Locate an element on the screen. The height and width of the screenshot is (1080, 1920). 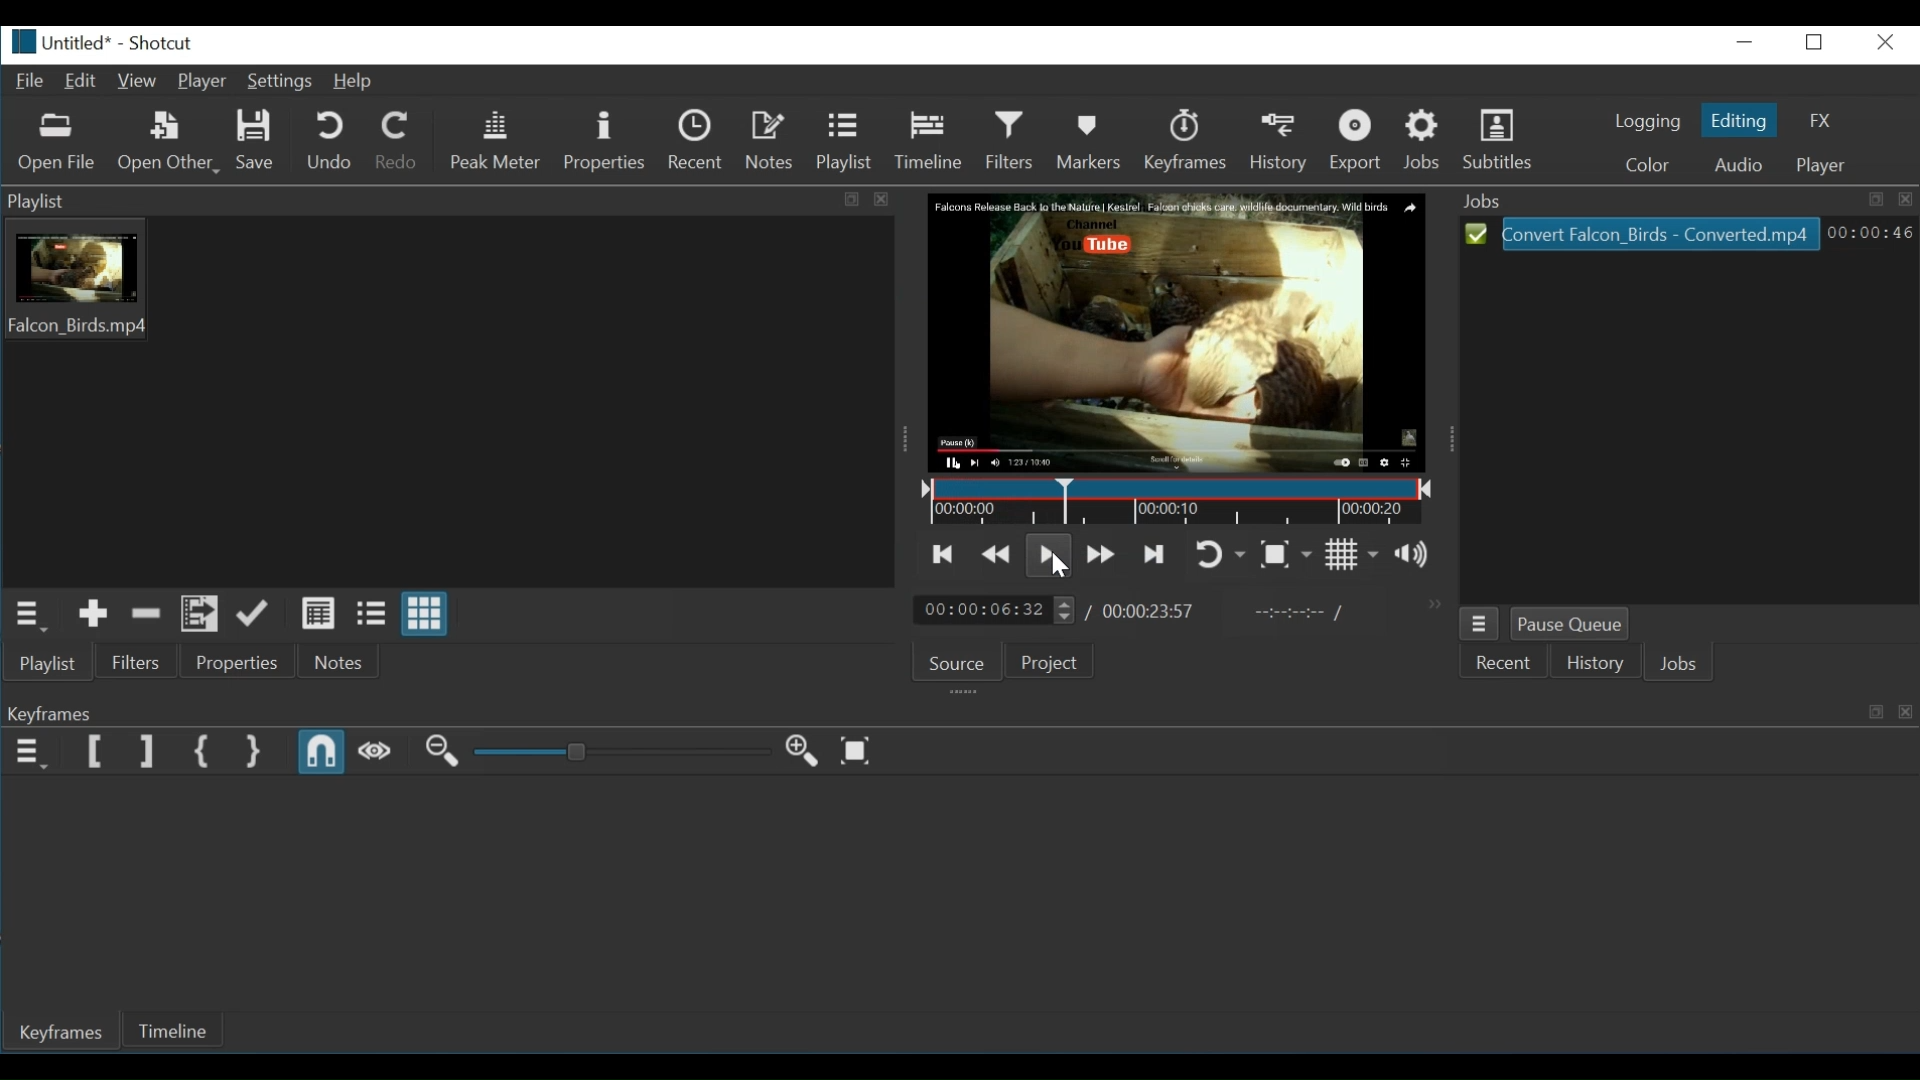
Add files to the playlist is located at coordinates (195, 614).